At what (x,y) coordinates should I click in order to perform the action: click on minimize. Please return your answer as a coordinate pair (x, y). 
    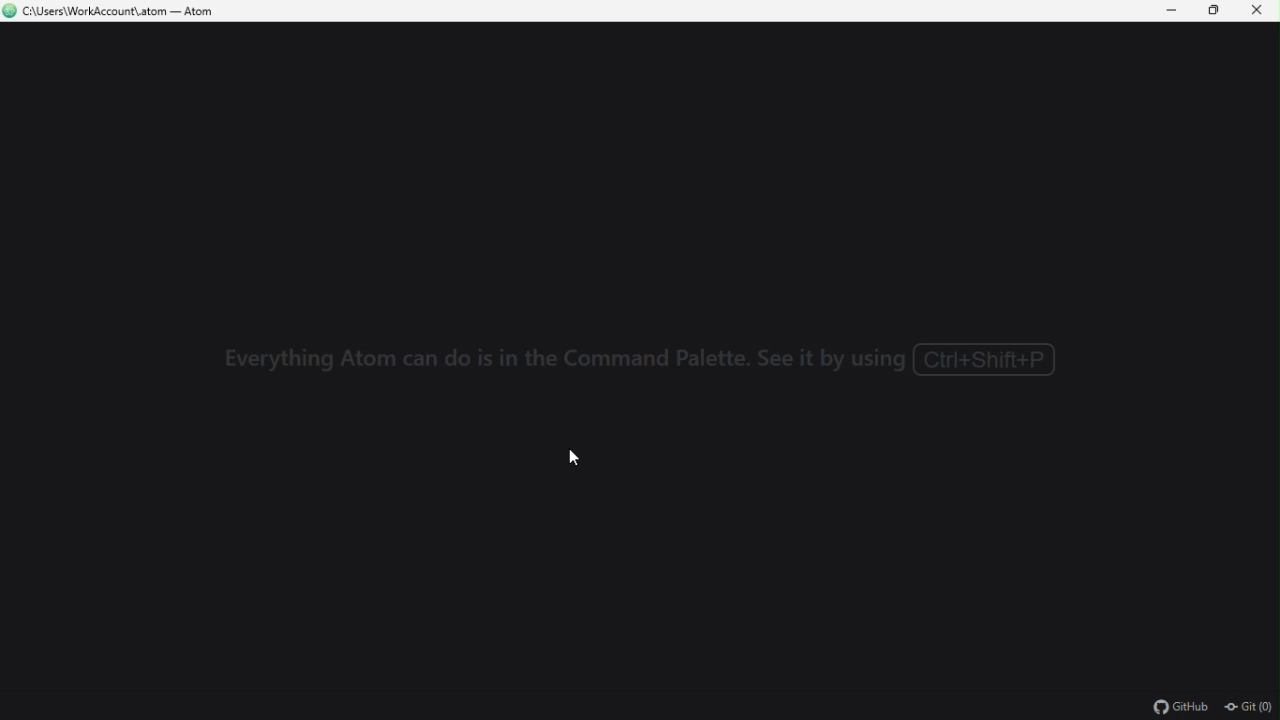
    Looking at the image, I should click on (1166, 11).